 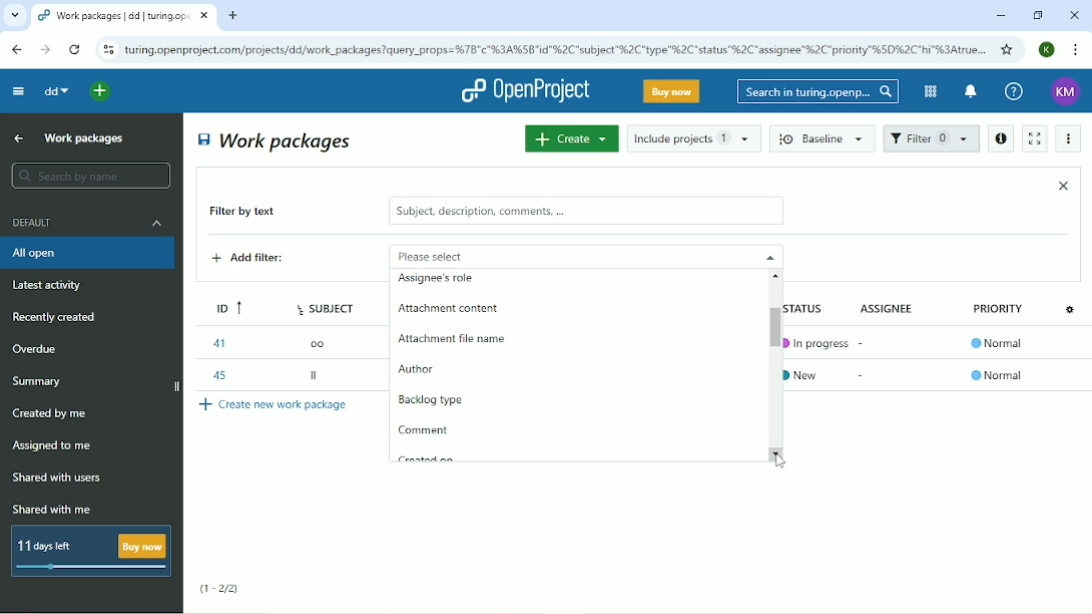 I want to click on ll, so click(x=316, y=378).